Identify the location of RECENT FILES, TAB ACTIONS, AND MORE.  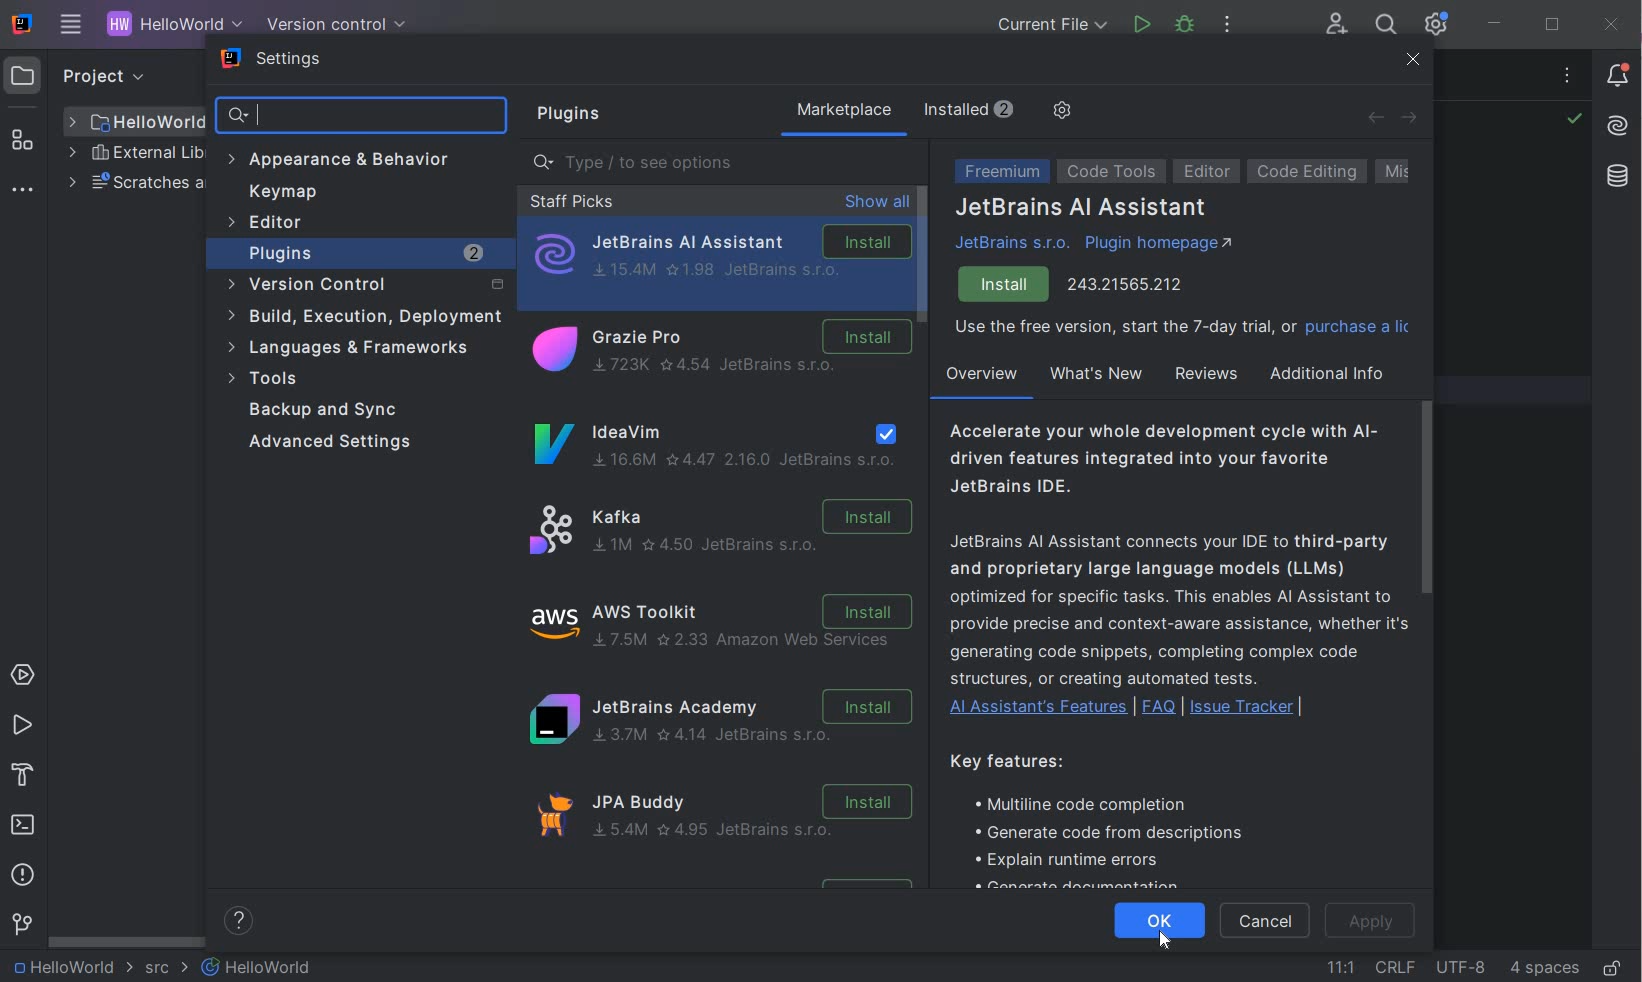
(1570, 78).